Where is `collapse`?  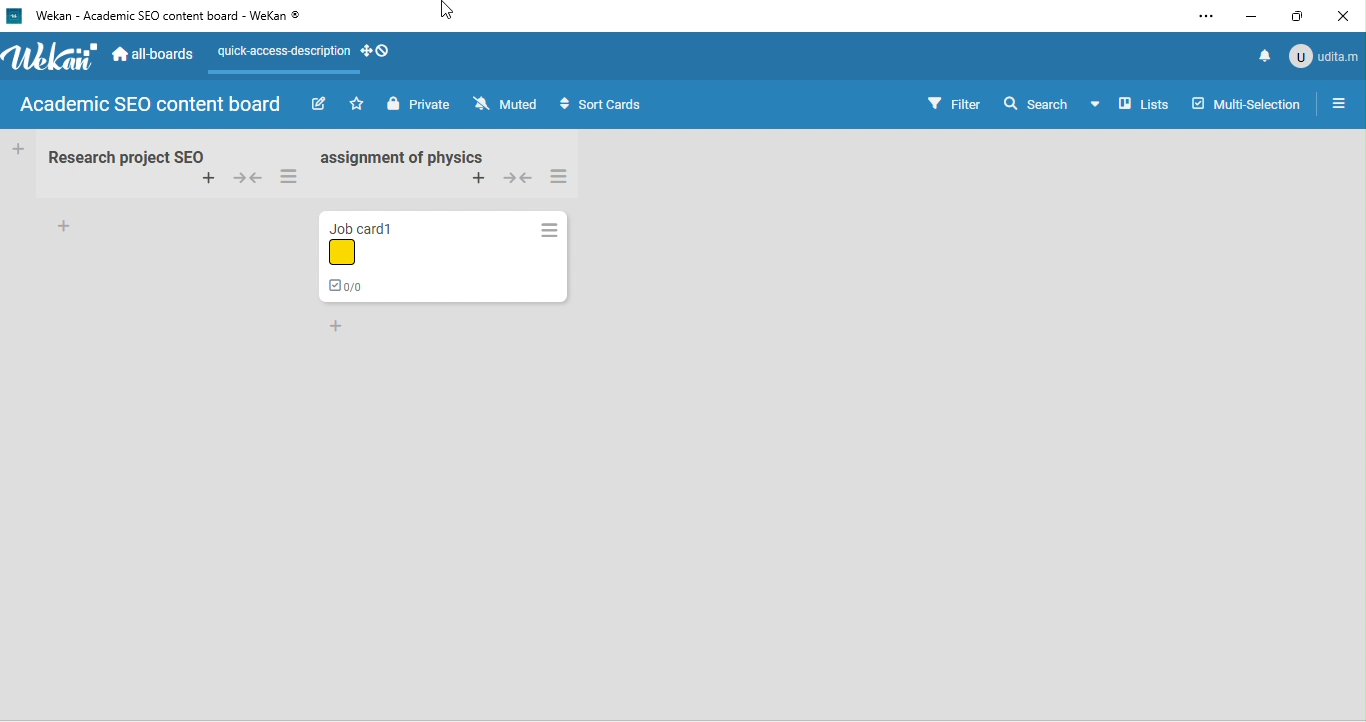 collapse is located at coordinates (245, 178).